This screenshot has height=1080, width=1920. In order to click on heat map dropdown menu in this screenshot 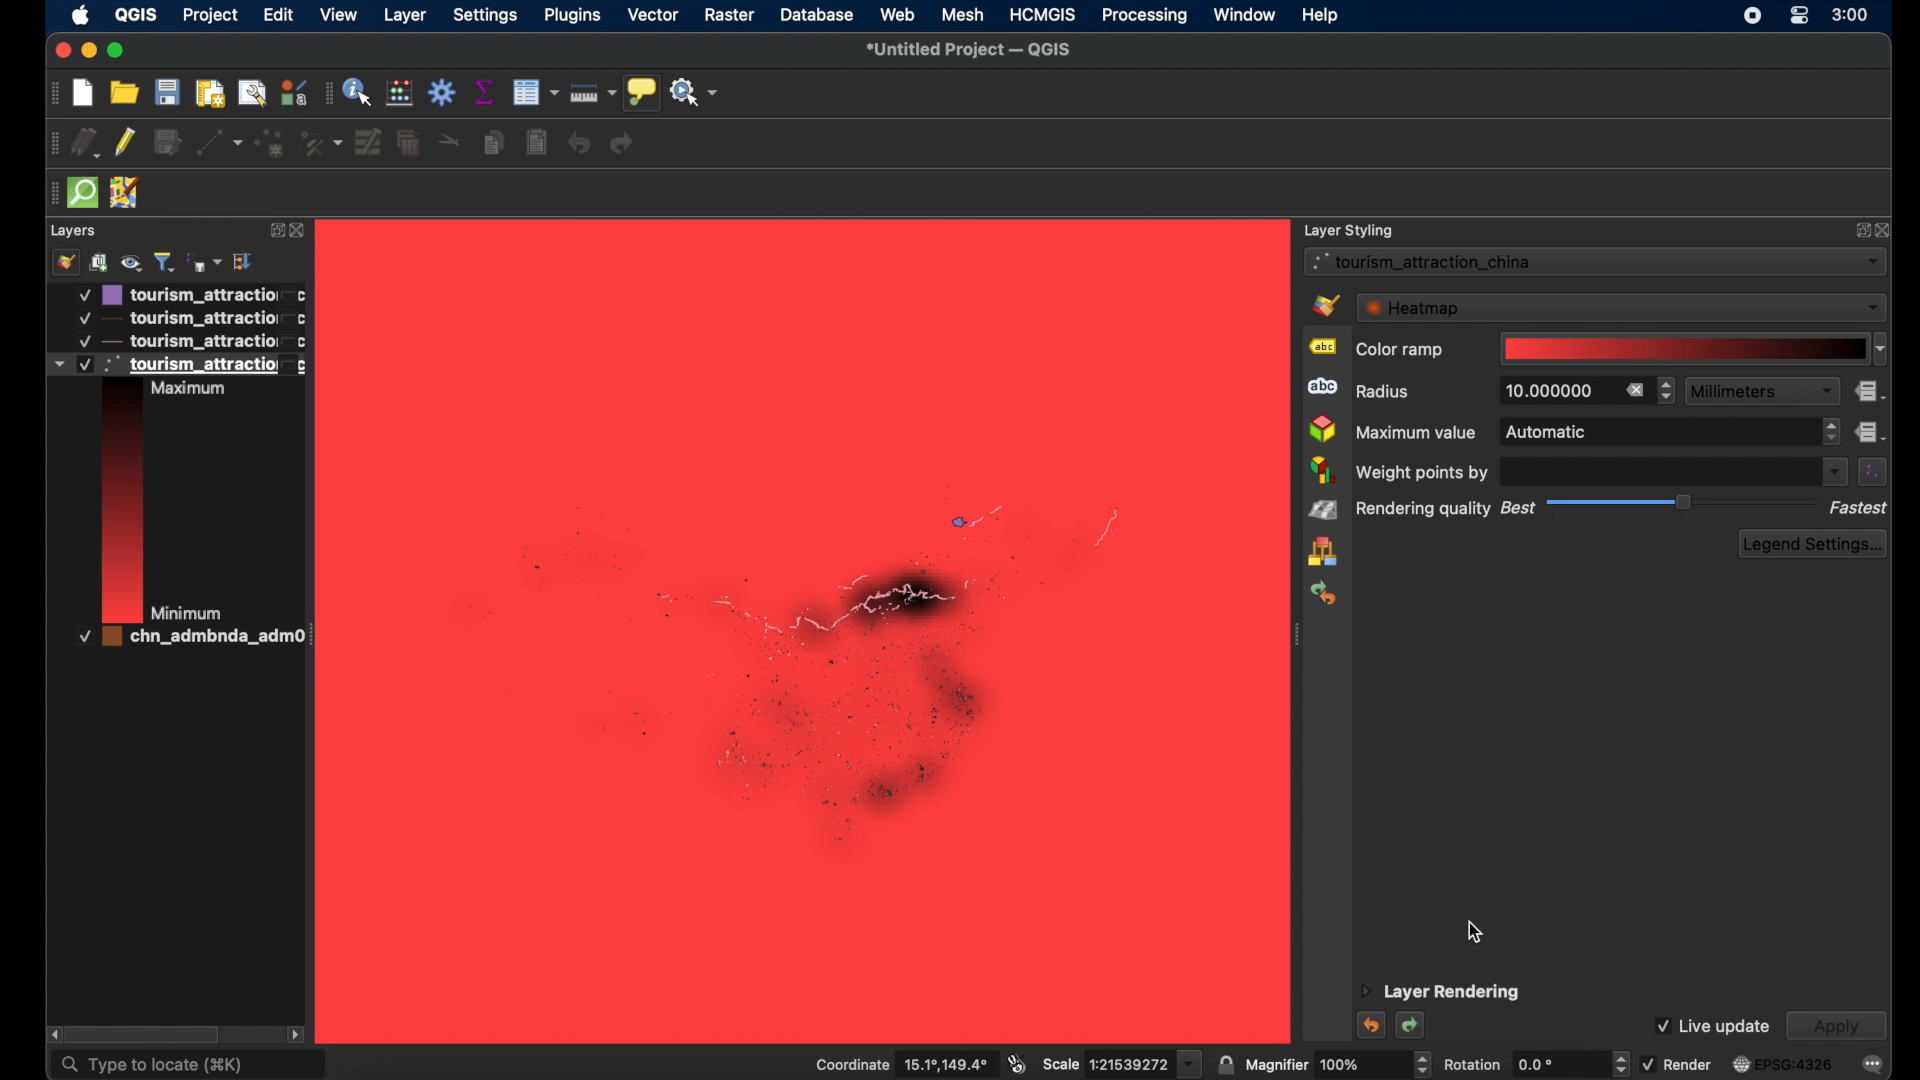, I will do `click(1621, 307)`.